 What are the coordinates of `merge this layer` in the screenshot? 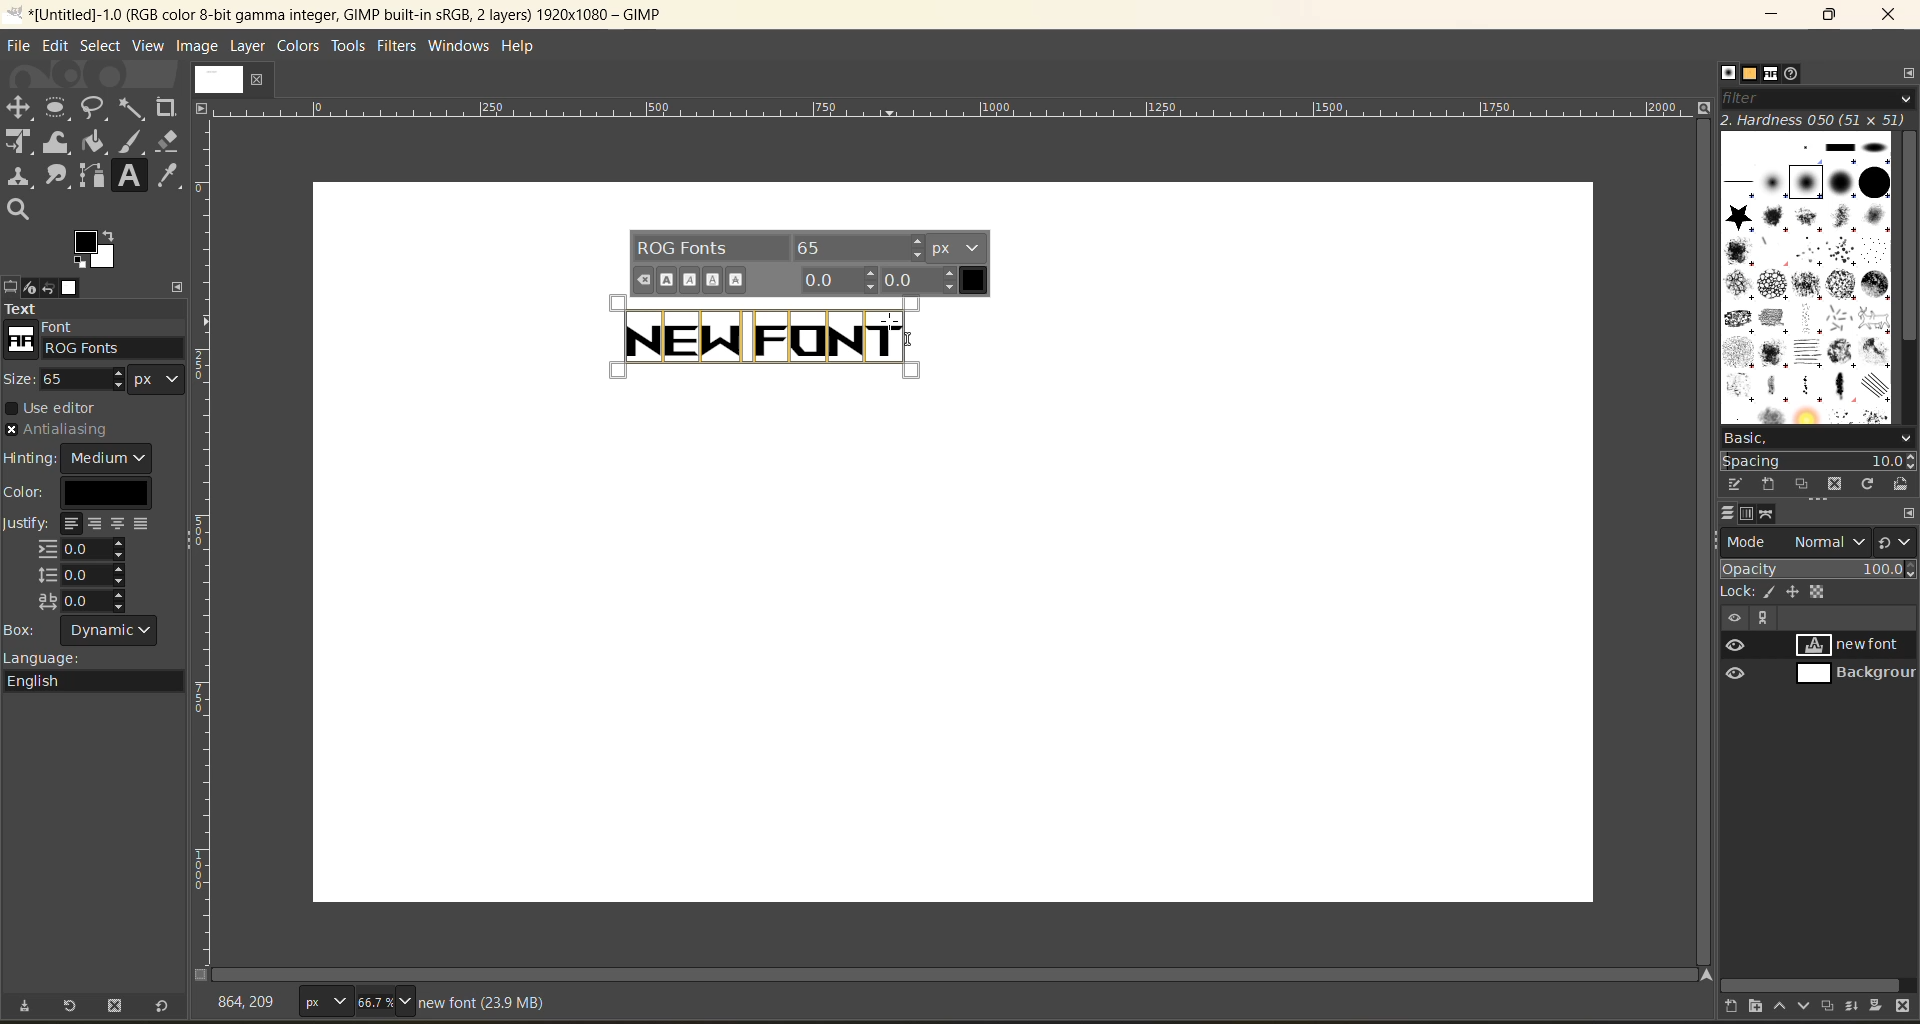 It's located at (1855, 1007).